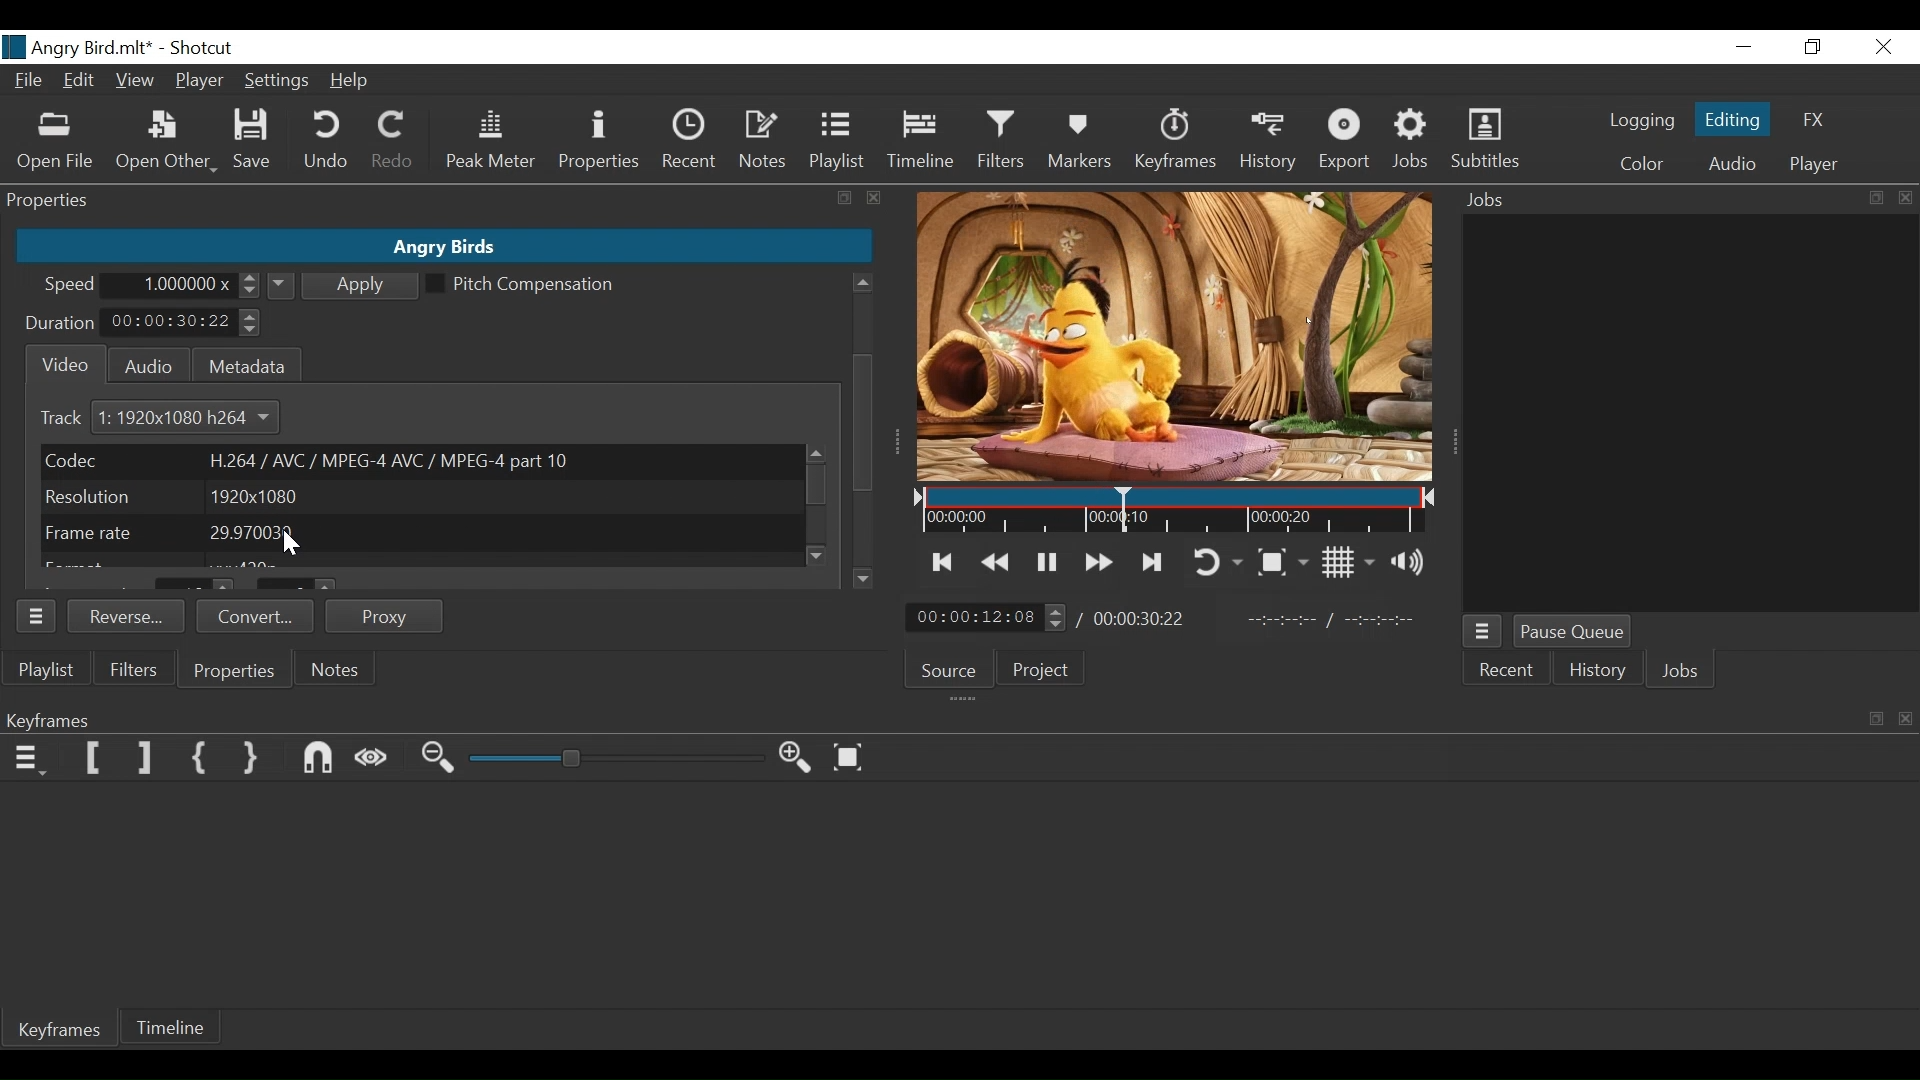  I want to click on Color, so click(1642, 164).